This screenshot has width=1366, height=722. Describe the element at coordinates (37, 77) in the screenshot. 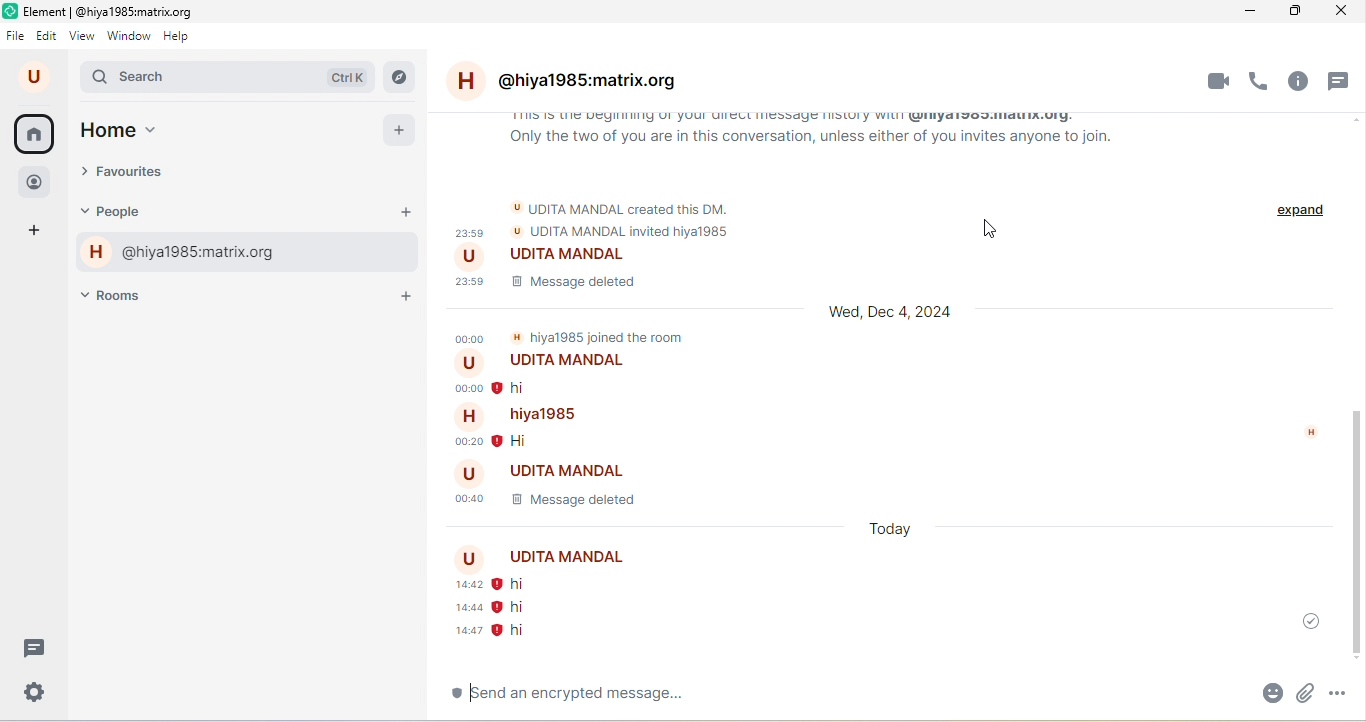

I see `u` at that location.